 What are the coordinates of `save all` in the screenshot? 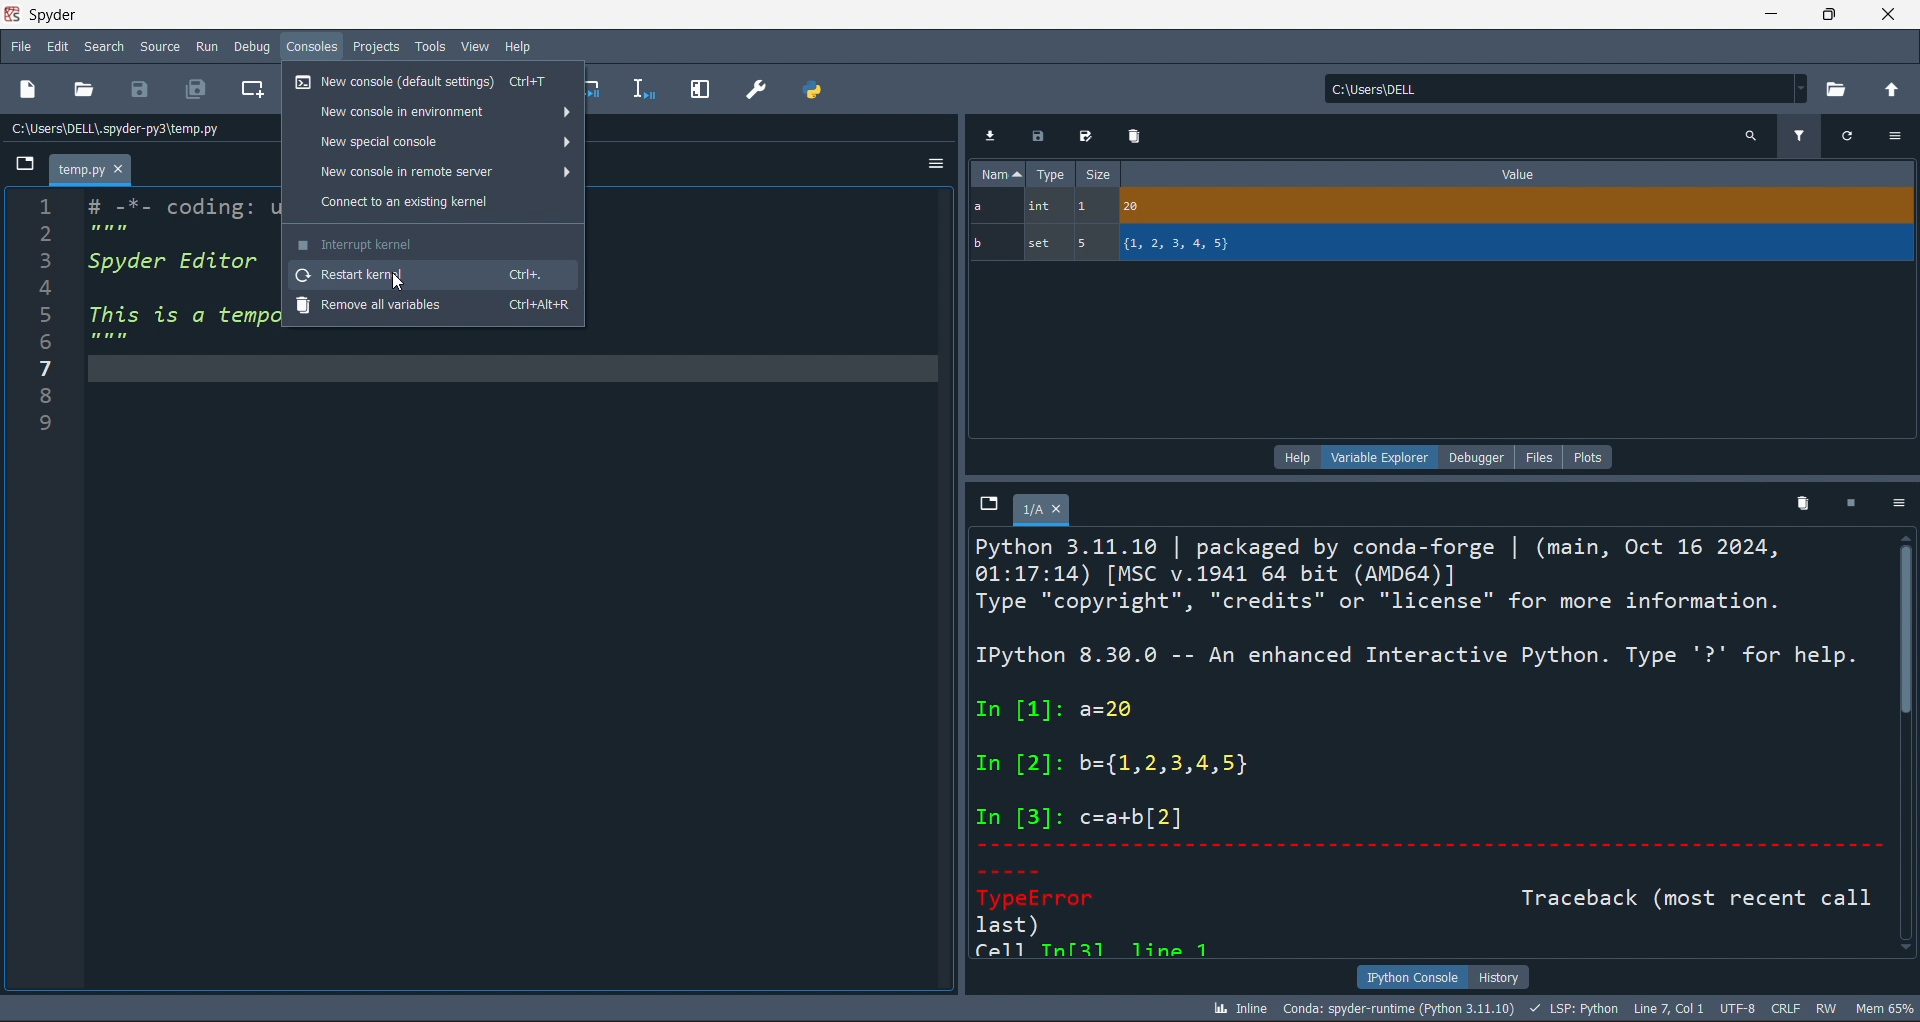 It's located at (198, 89).